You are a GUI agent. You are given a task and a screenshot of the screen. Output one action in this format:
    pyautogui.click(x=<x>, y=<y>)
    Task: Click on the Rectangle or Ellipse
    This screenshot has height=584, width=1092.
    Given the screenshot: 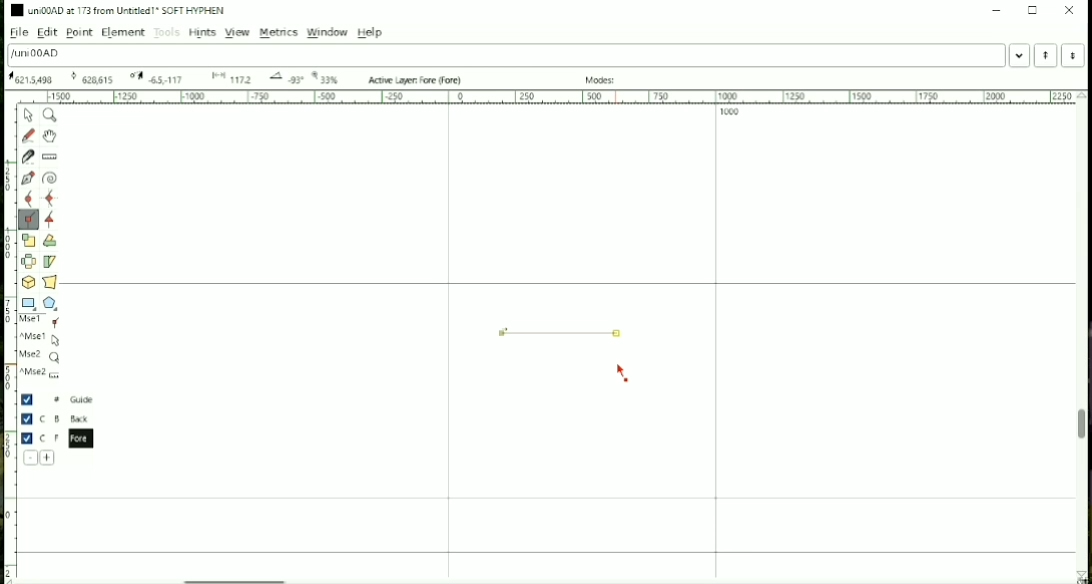 What is the action you would take?
    pyautogui.click(x=29, y=304)
    